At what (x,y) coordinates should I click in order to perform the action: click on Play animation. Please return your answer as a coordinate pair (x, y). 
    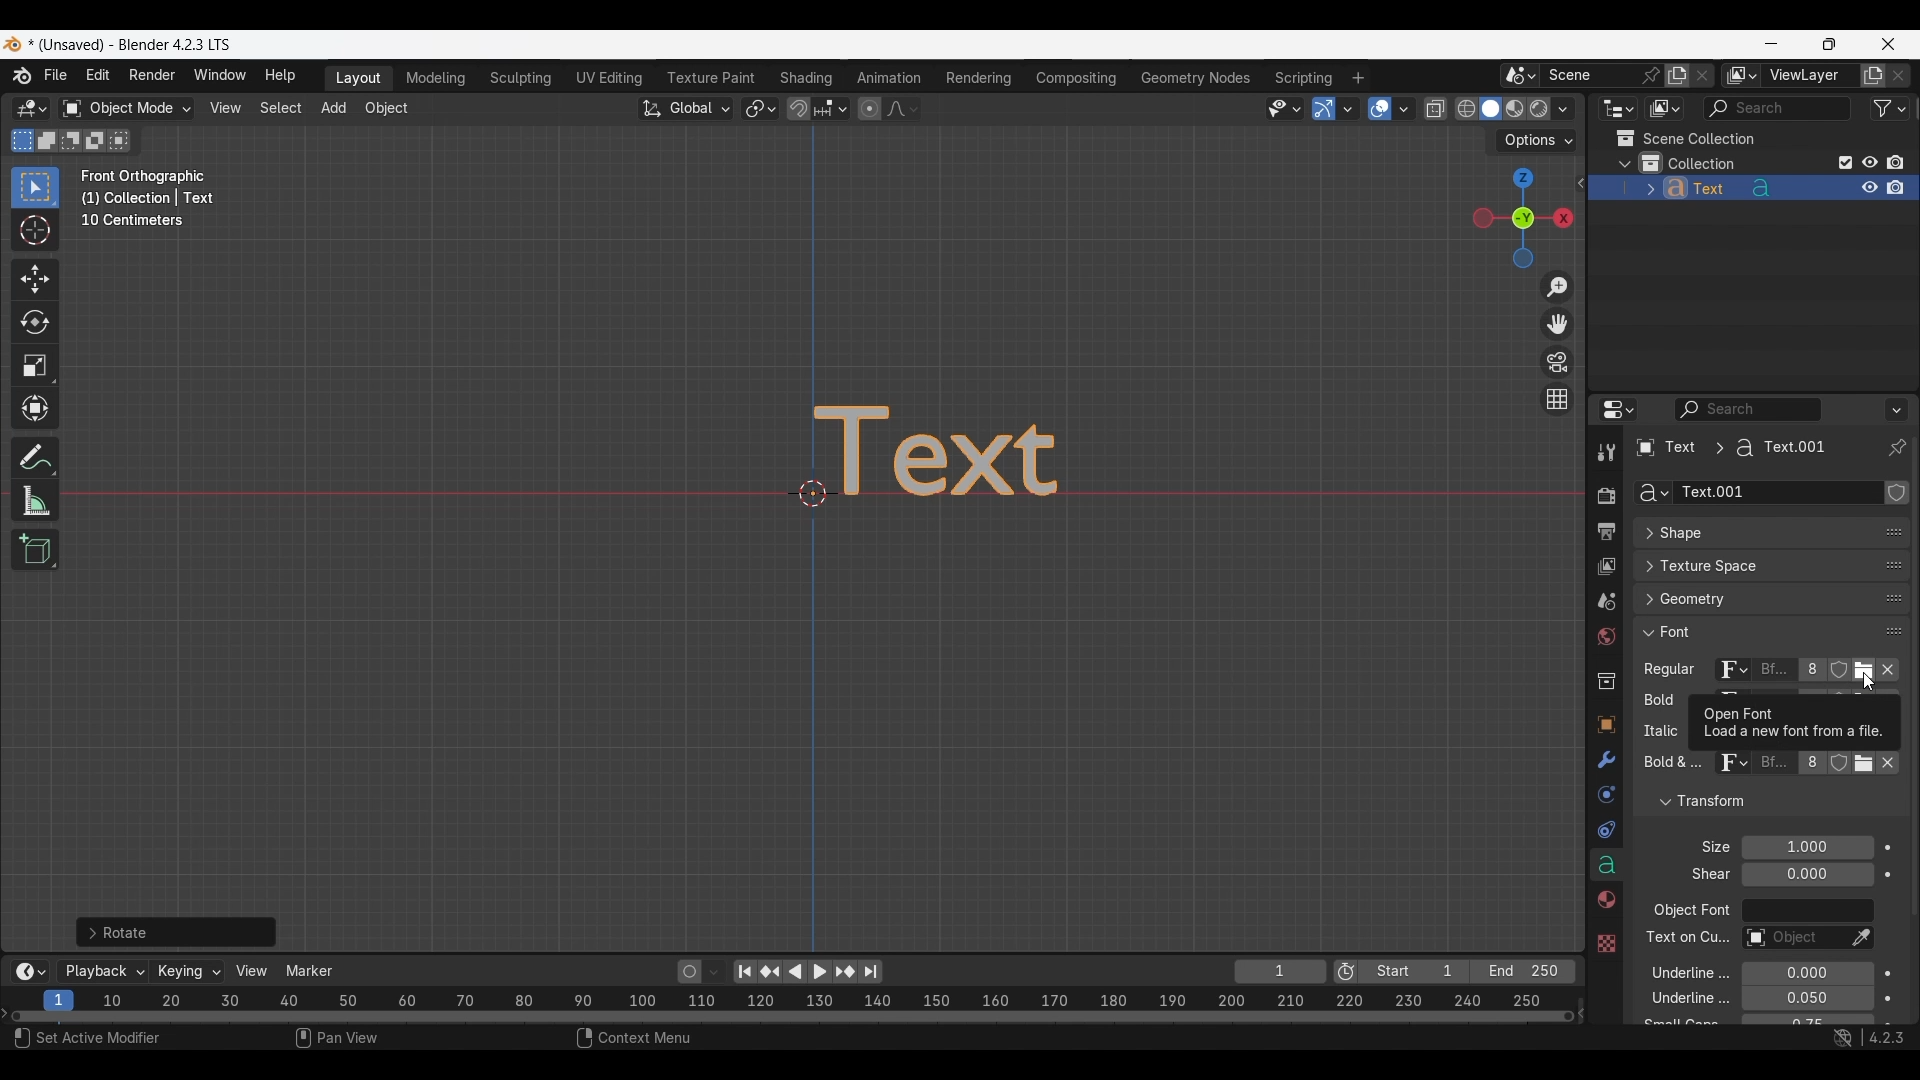
    Looking at the image, I should click on (806, 972).